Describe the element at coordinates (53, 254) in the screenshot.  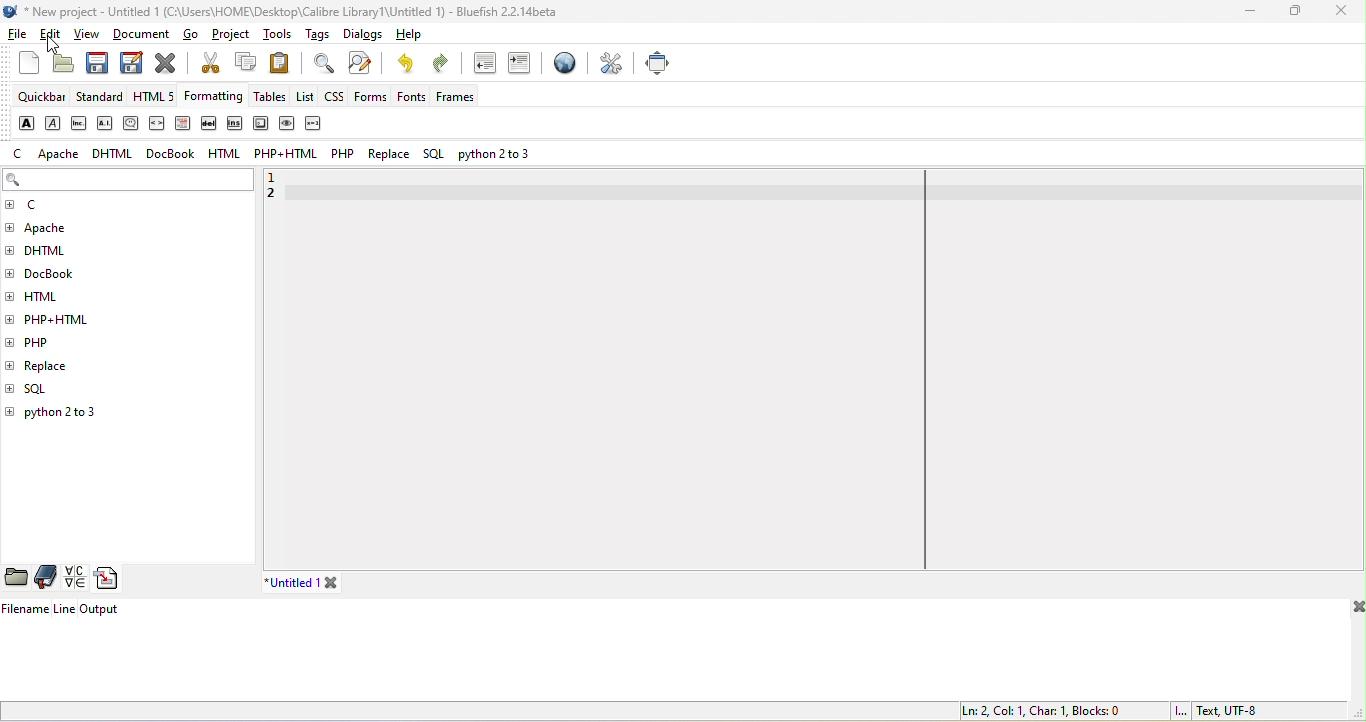
I see `dhtml` at that location.